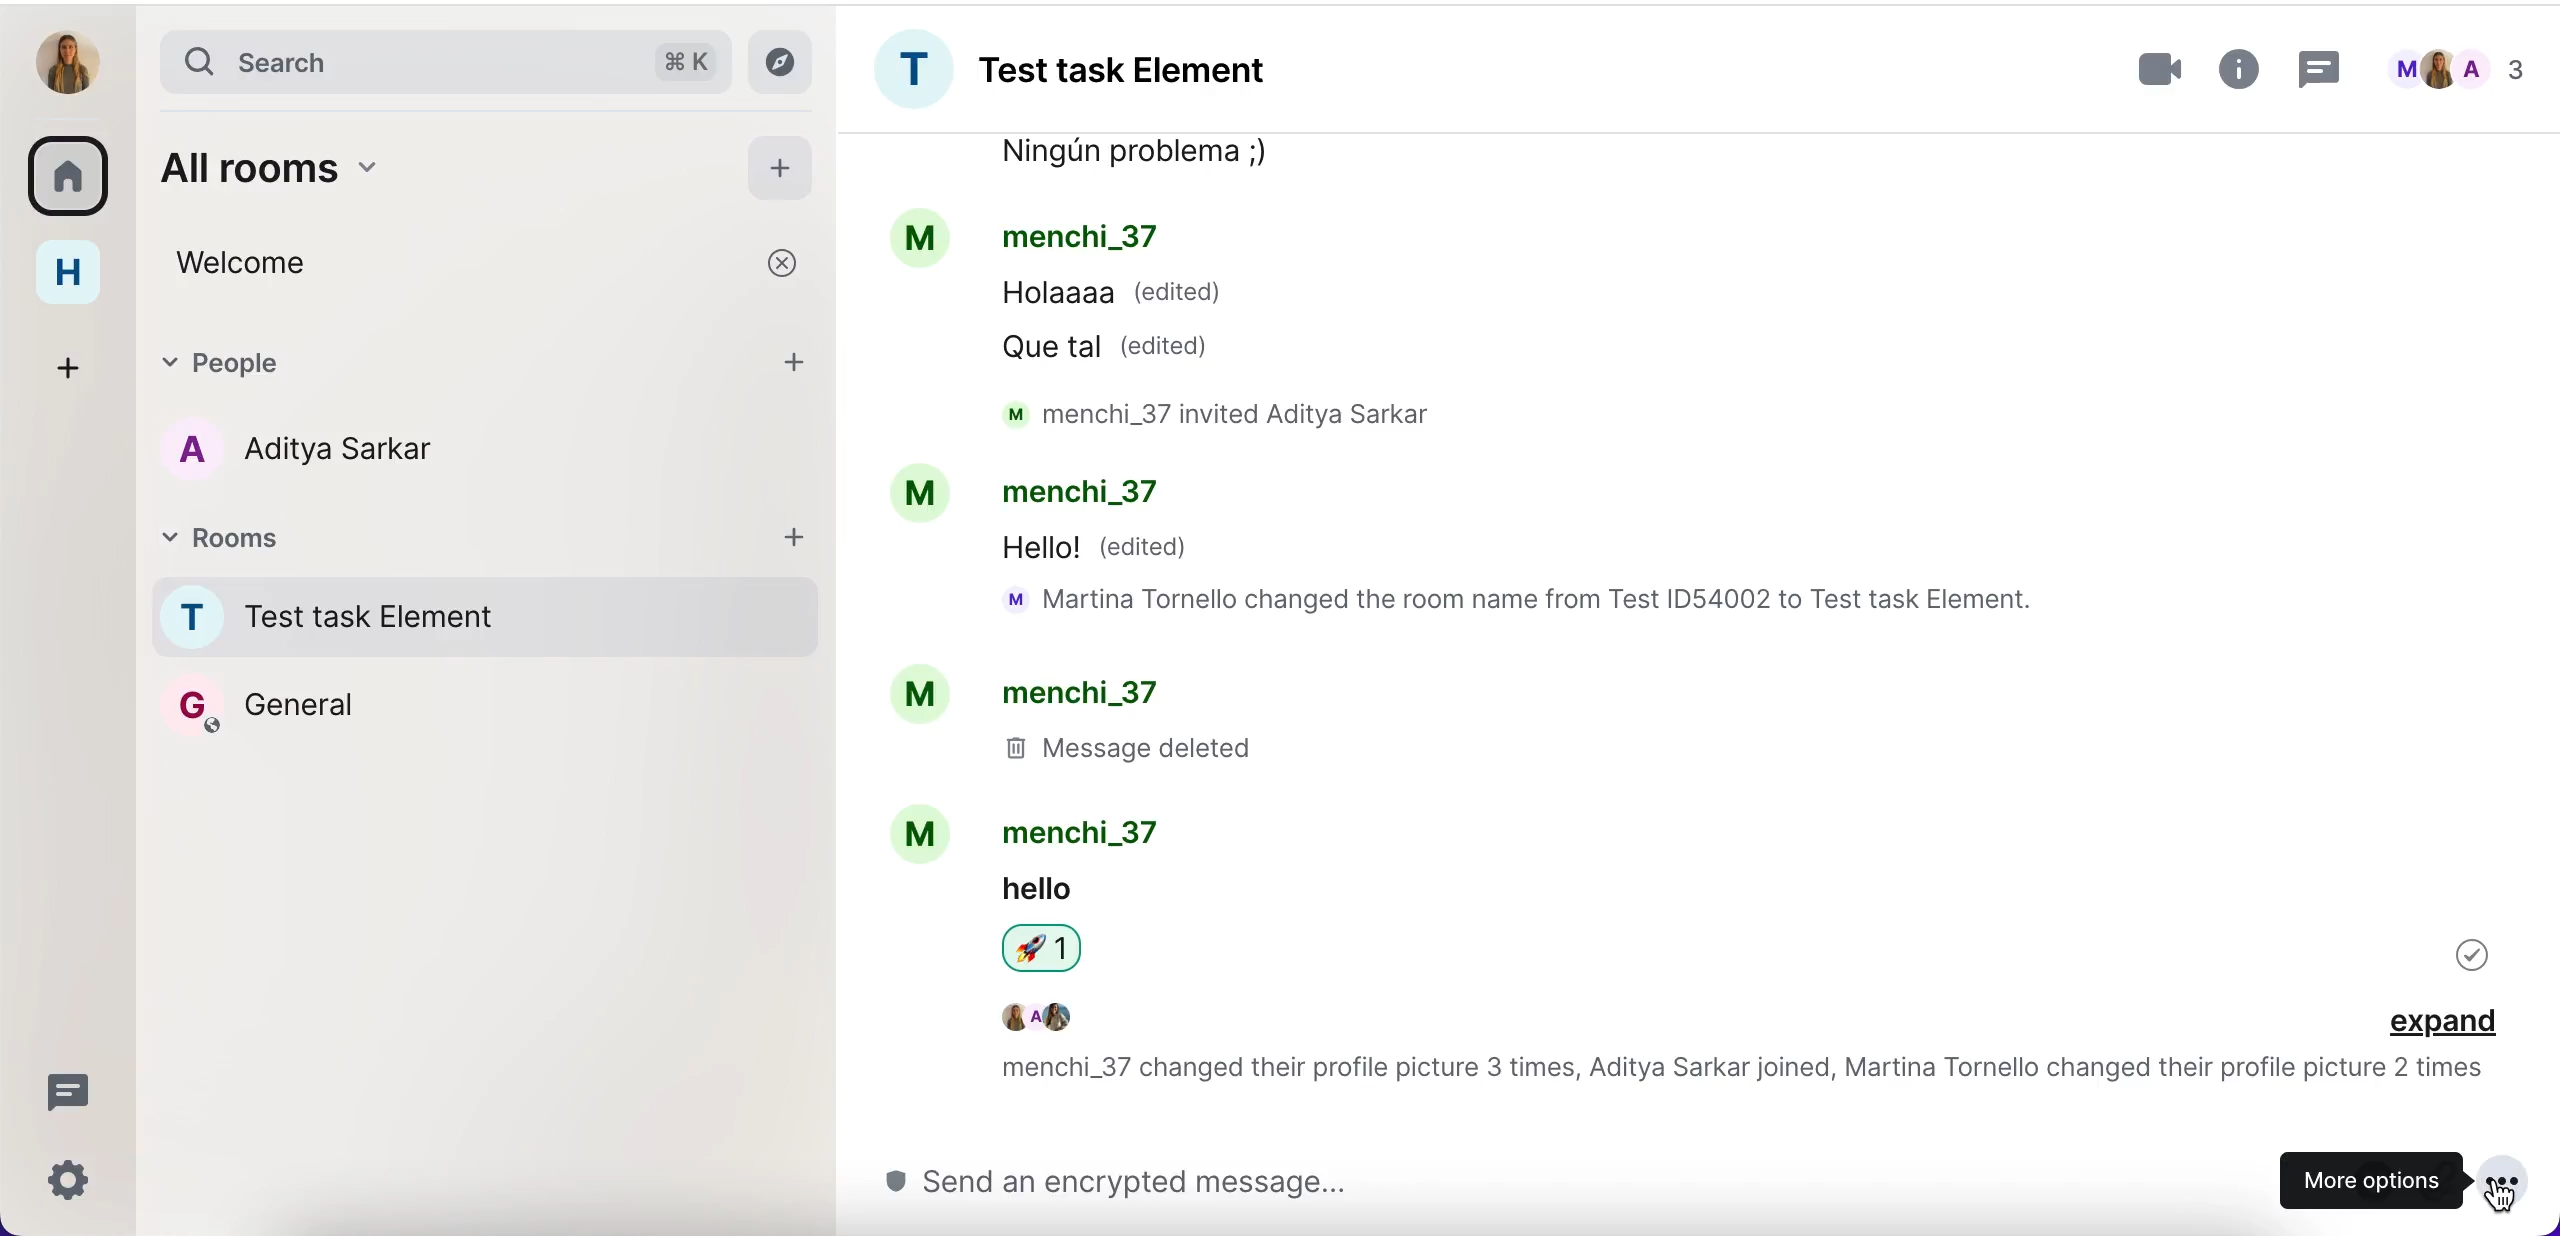 The width and height of the screenshot is (2560, 1236). Describe the element at coordinates (74, 277) in the screenshot. I see `home` at that location.